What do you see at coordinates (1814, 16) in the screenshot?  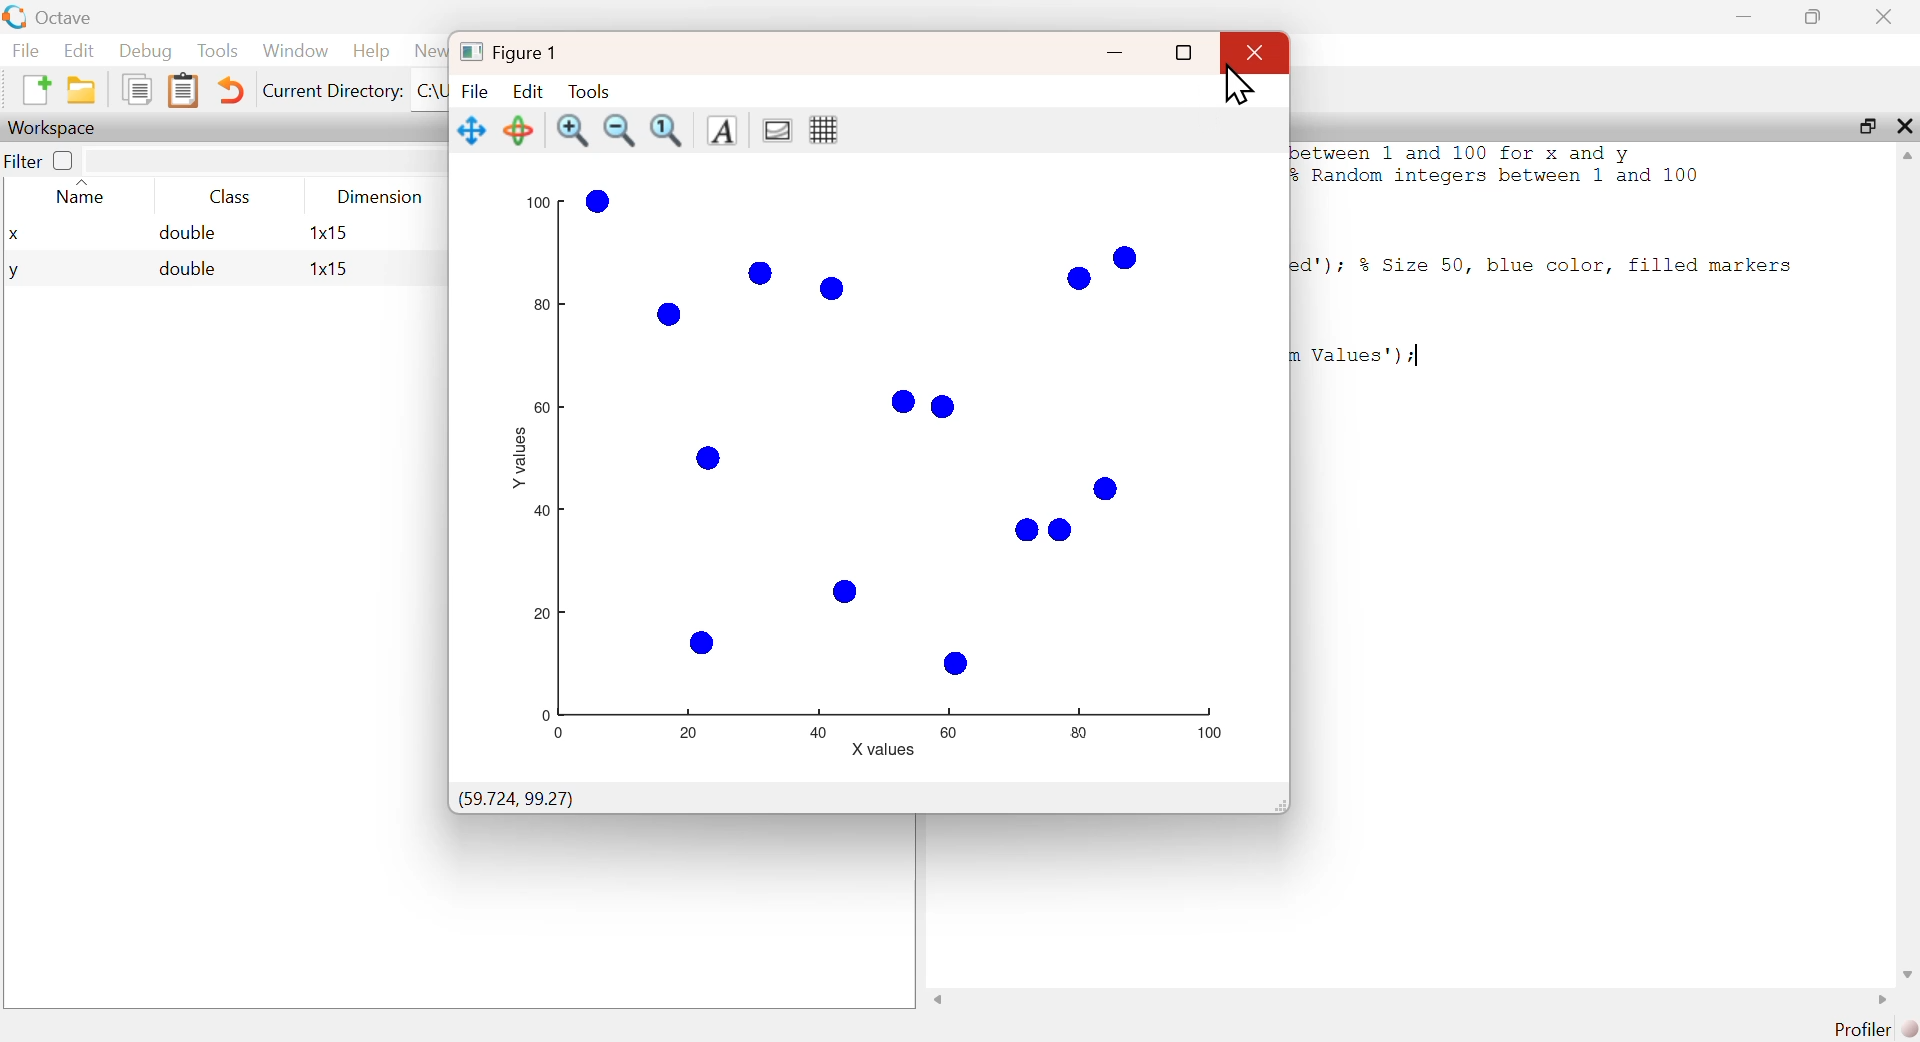 I see `maximize` at bounding box center [1814, 16].